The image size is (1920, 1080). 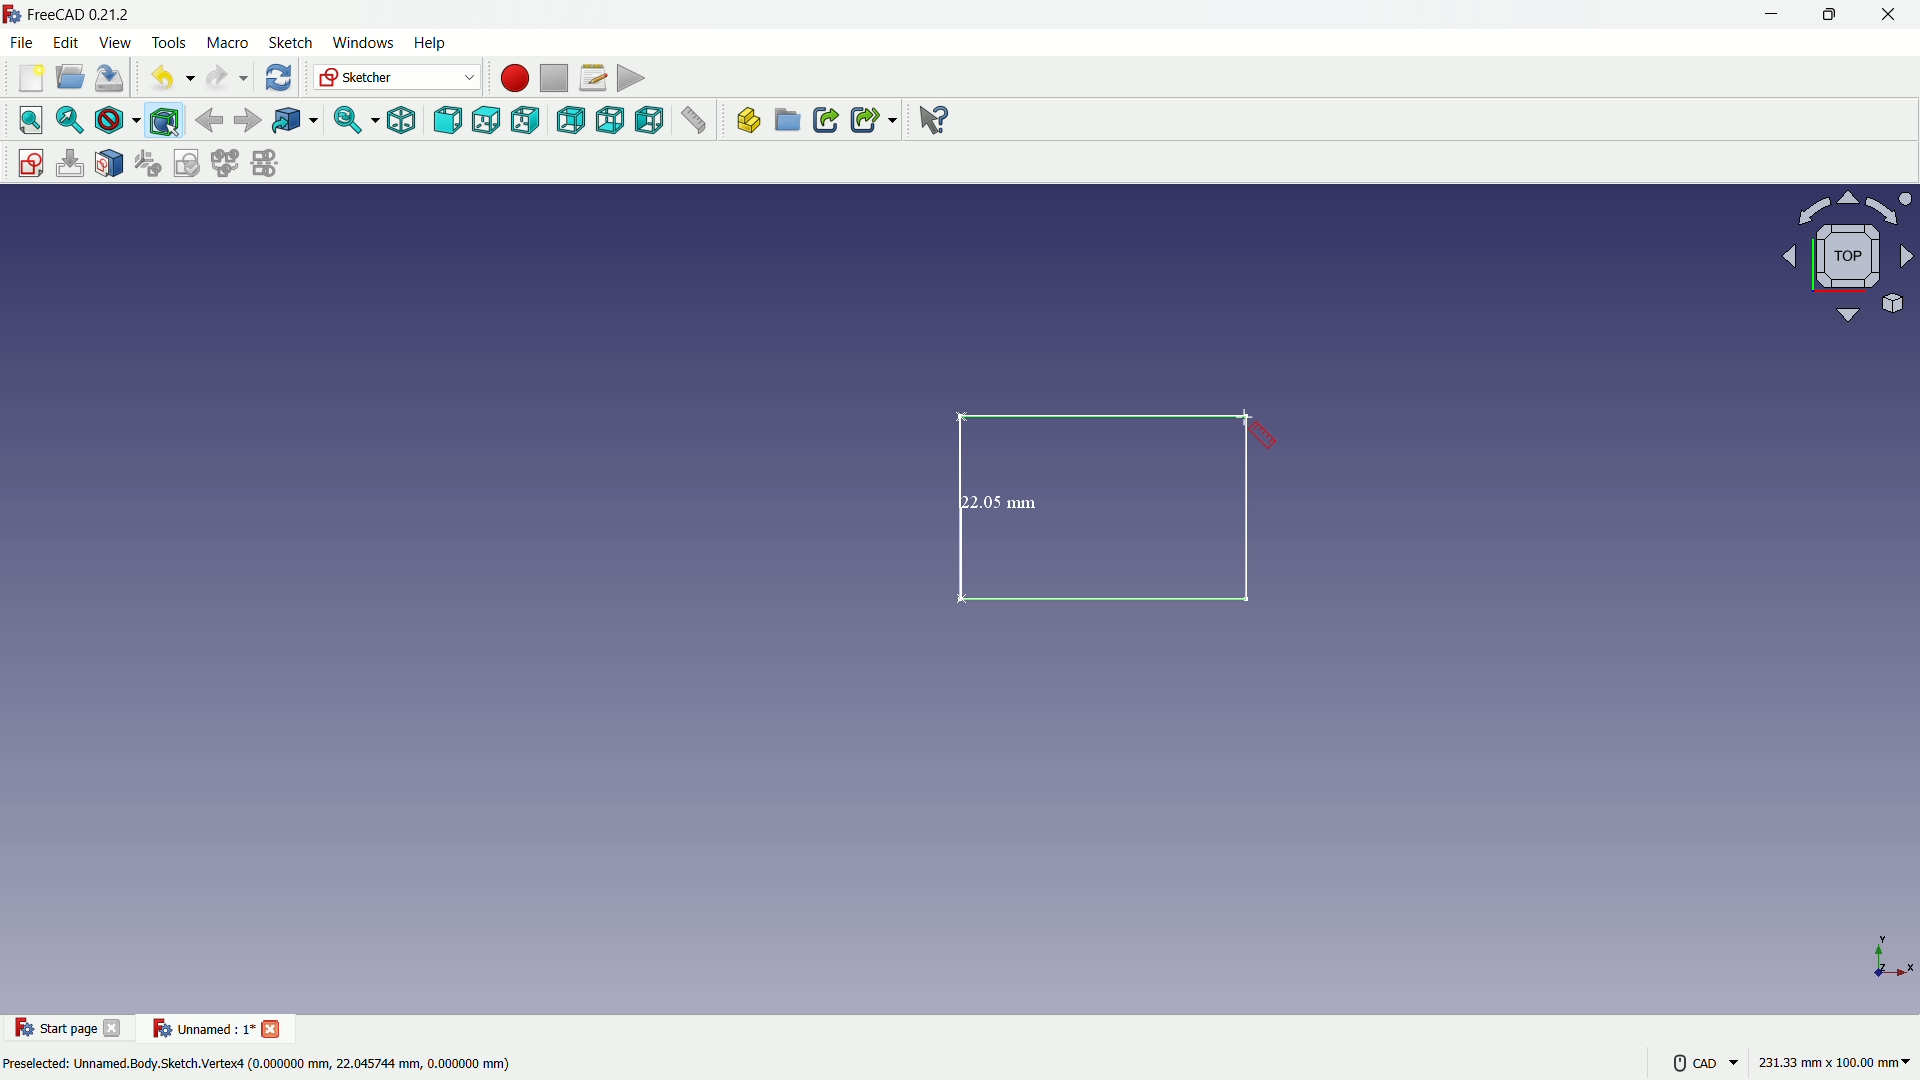 What do you see at coordinates (1832, 15) in the screenshot?
I see `maximize or restore` at bounding box center [1832, 15].